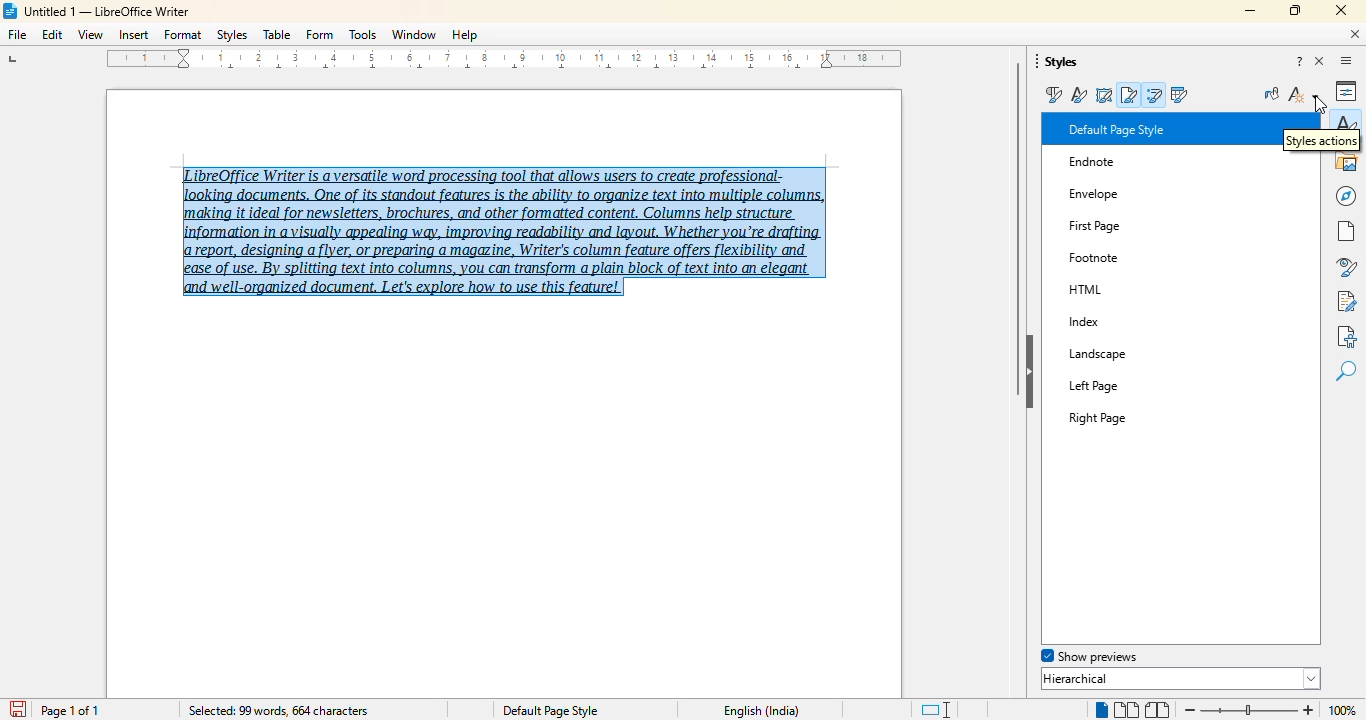 This screenshot has width=1366, height=720. What do you see at coordinates (1178, 94) in the screenshot?
I see `table styles` at bounding box center [1178, 94].